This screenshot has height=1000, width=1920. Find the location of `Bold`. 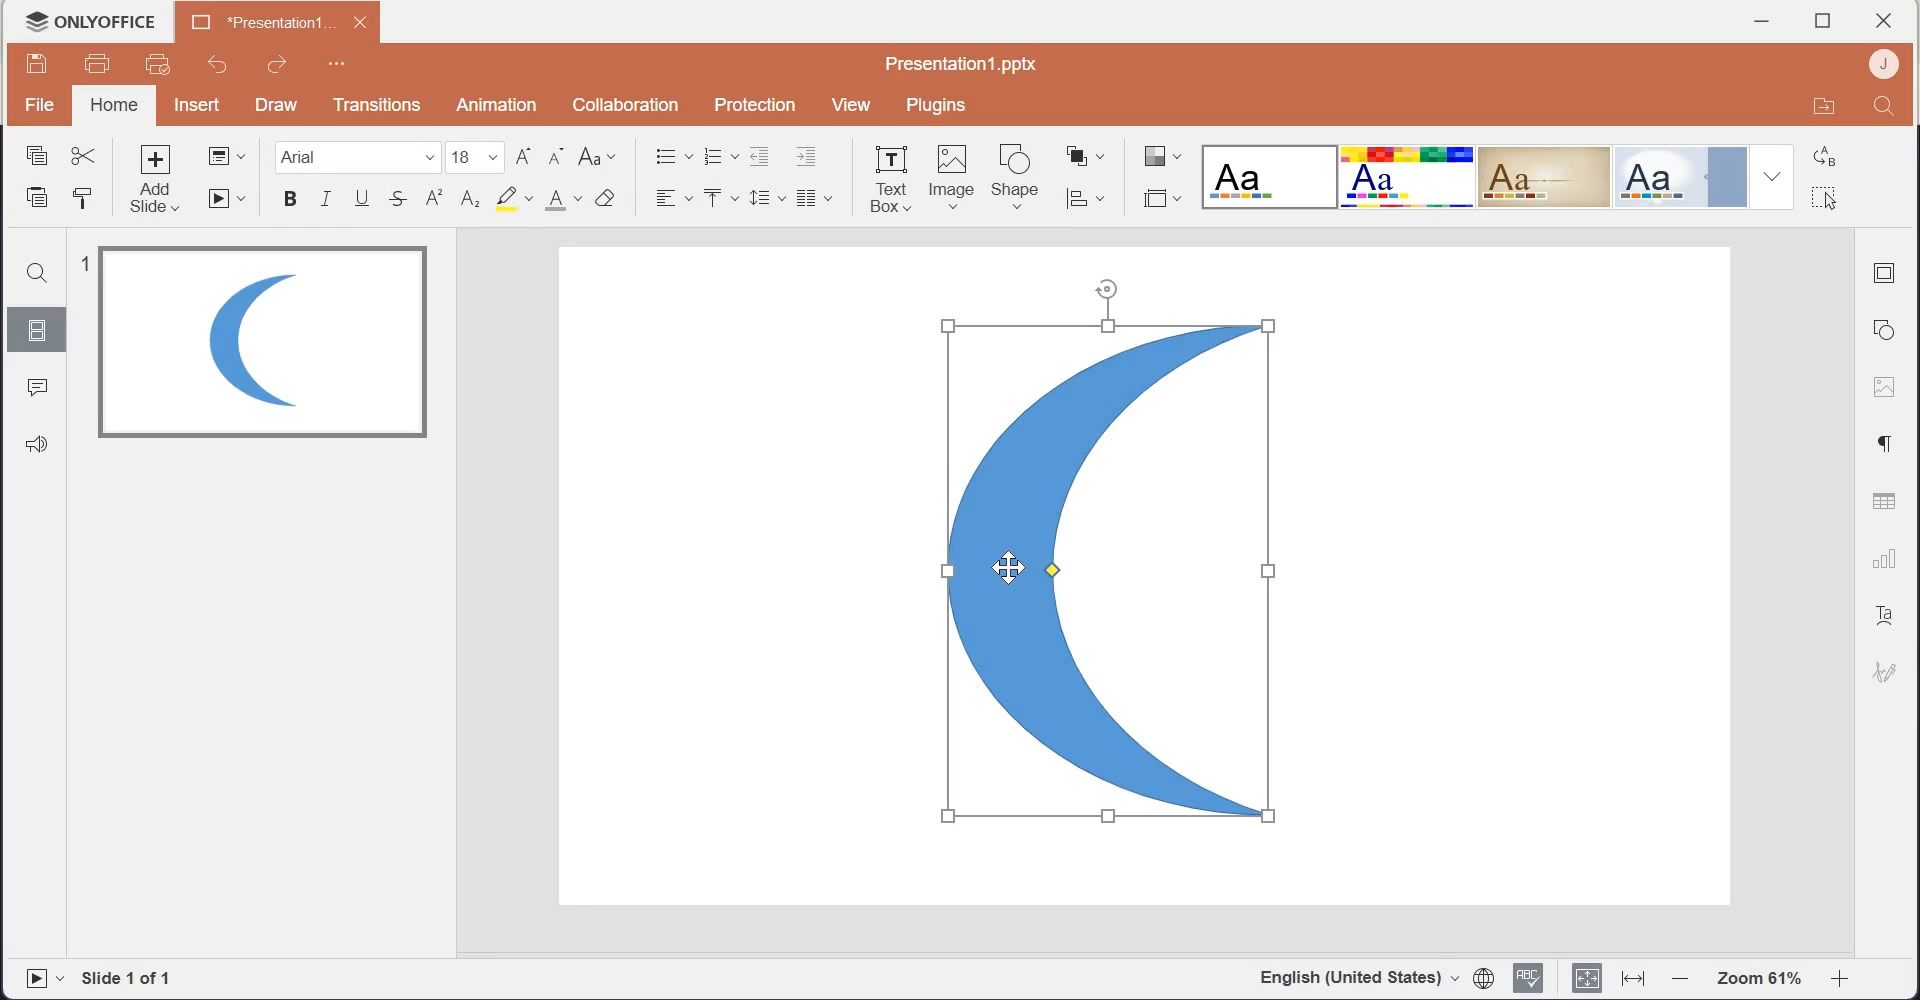

Bold is located at coordinates (291, 199).